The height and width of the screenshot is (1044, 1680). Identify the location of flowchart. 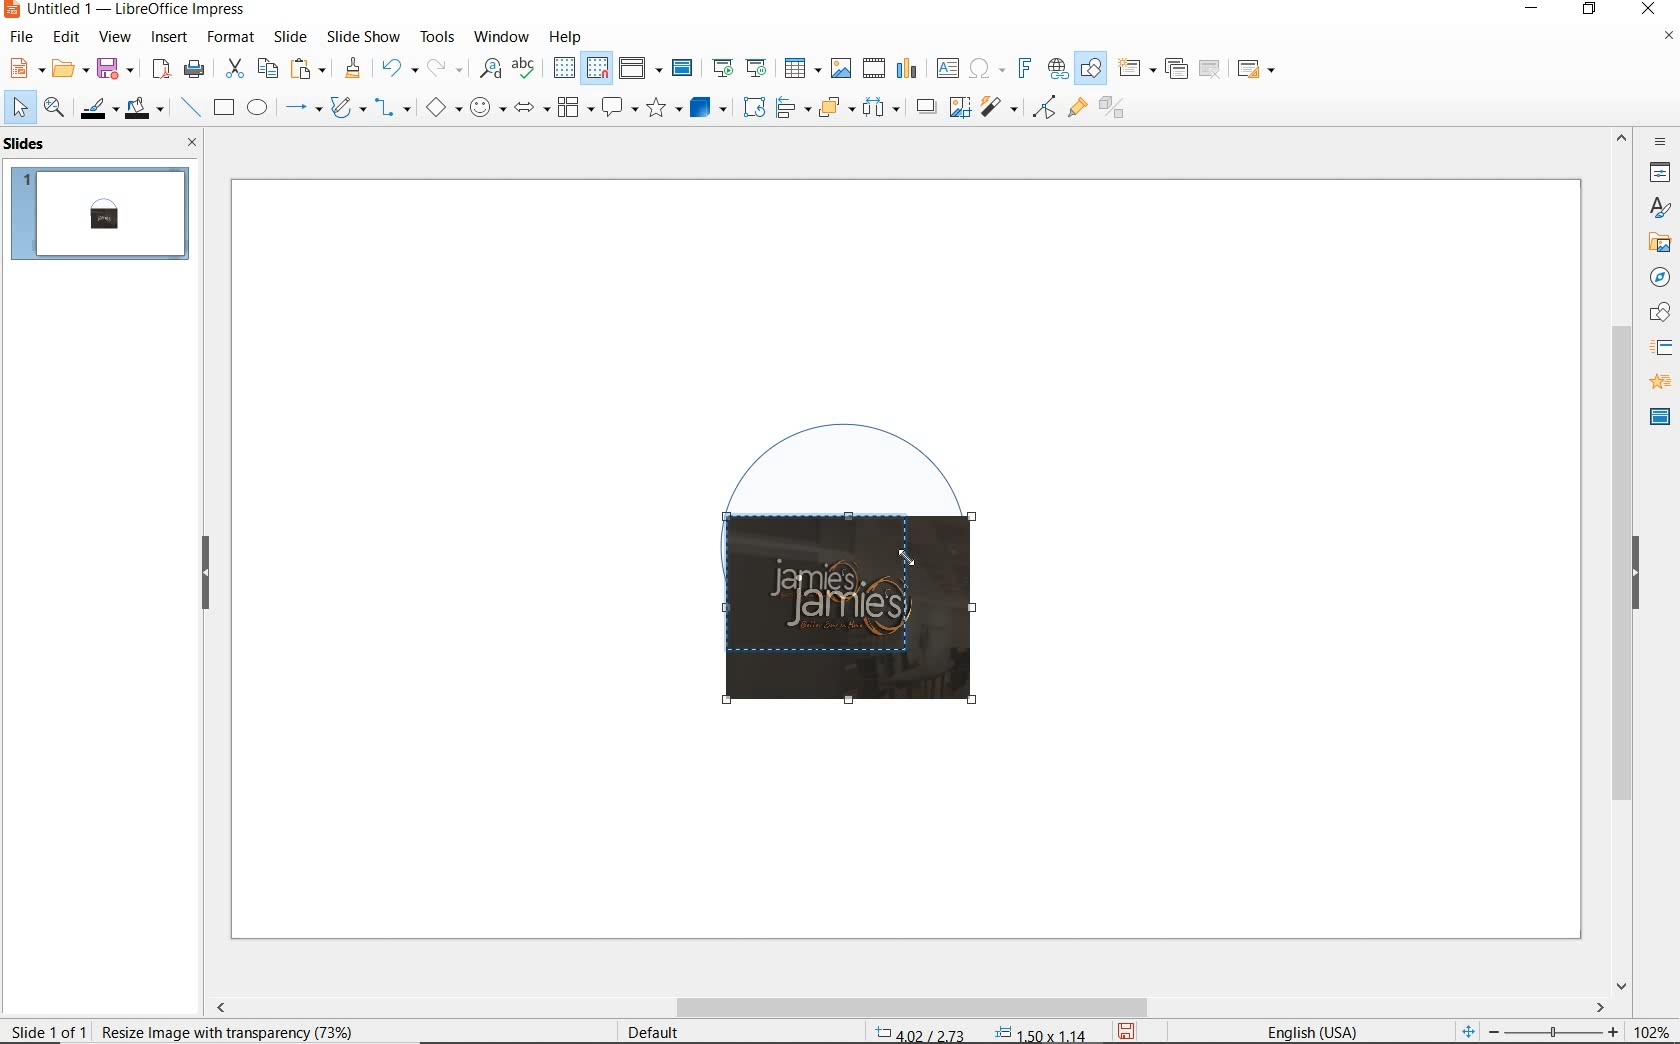
(574, 109).